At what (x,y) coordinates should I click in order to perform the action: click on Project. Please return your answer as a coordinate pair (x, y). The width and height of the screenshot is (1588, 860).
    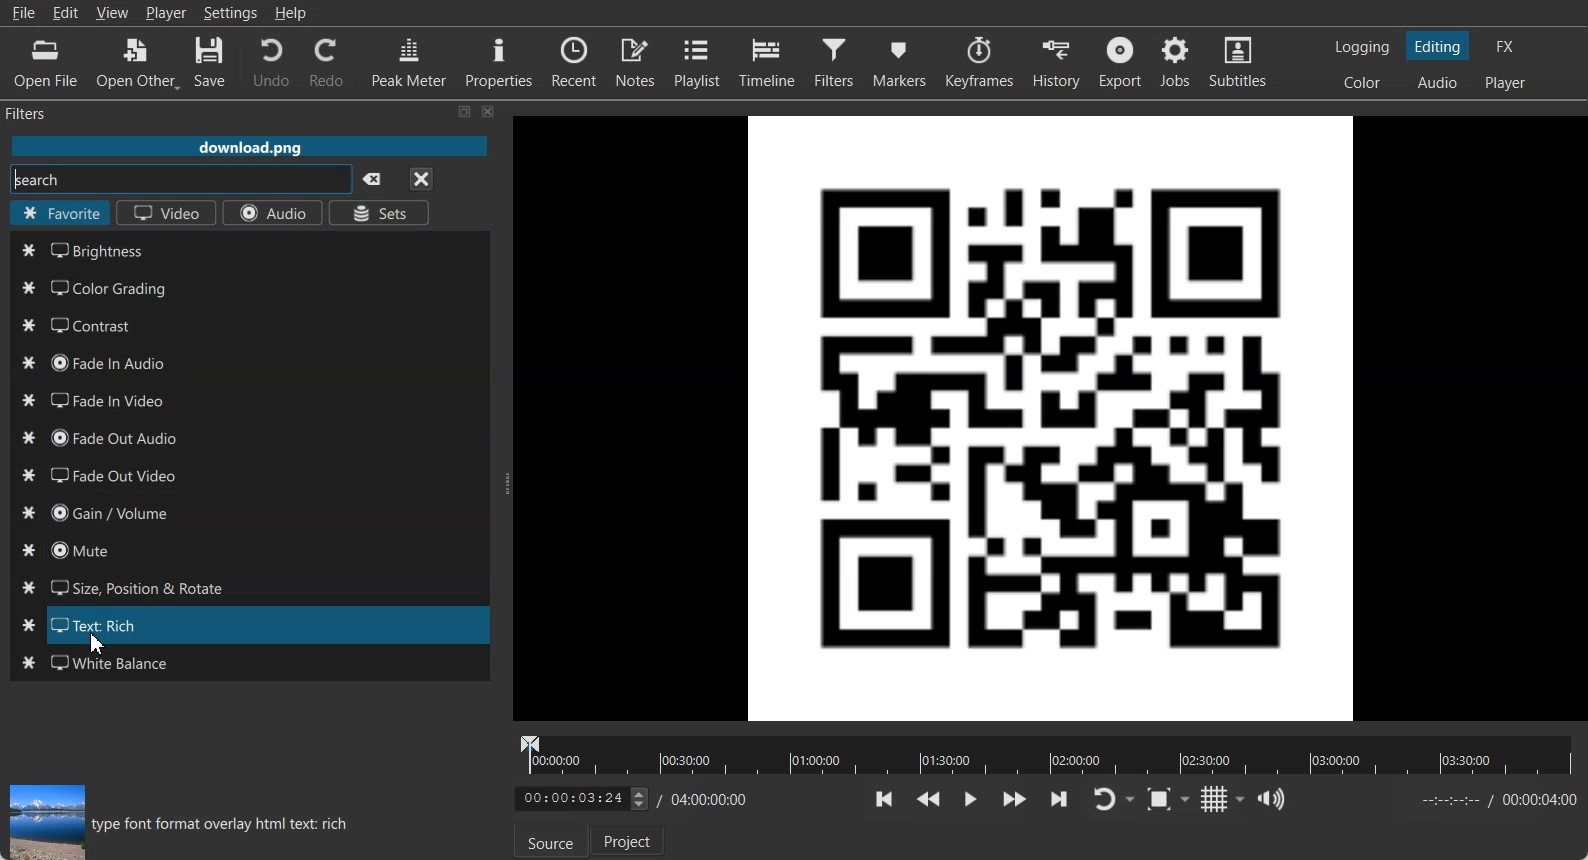
    Looking at the image, I should click on (629, 840).